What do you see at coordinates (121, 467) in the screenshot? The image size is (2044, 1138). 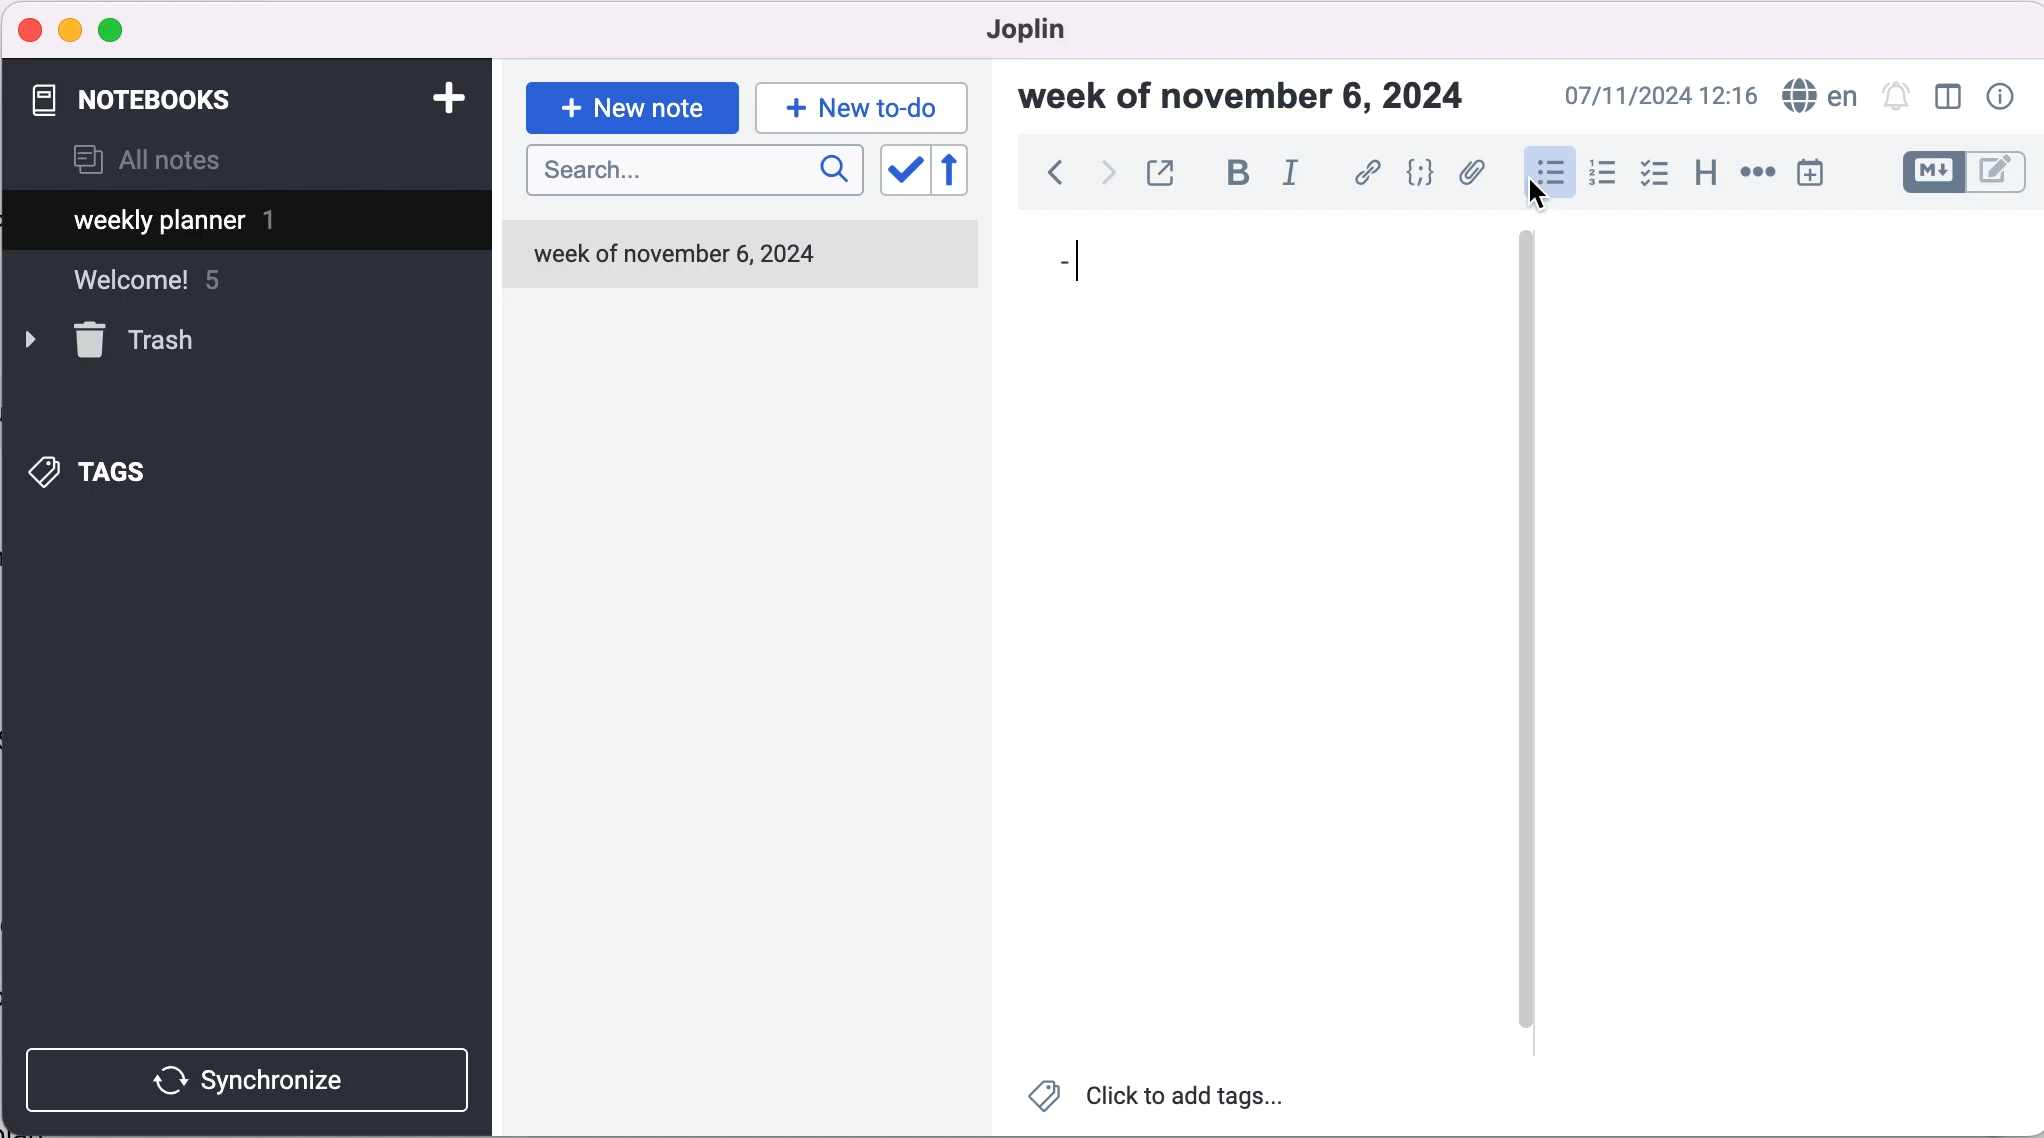 I see `tags` at bounding box center [121, 467].